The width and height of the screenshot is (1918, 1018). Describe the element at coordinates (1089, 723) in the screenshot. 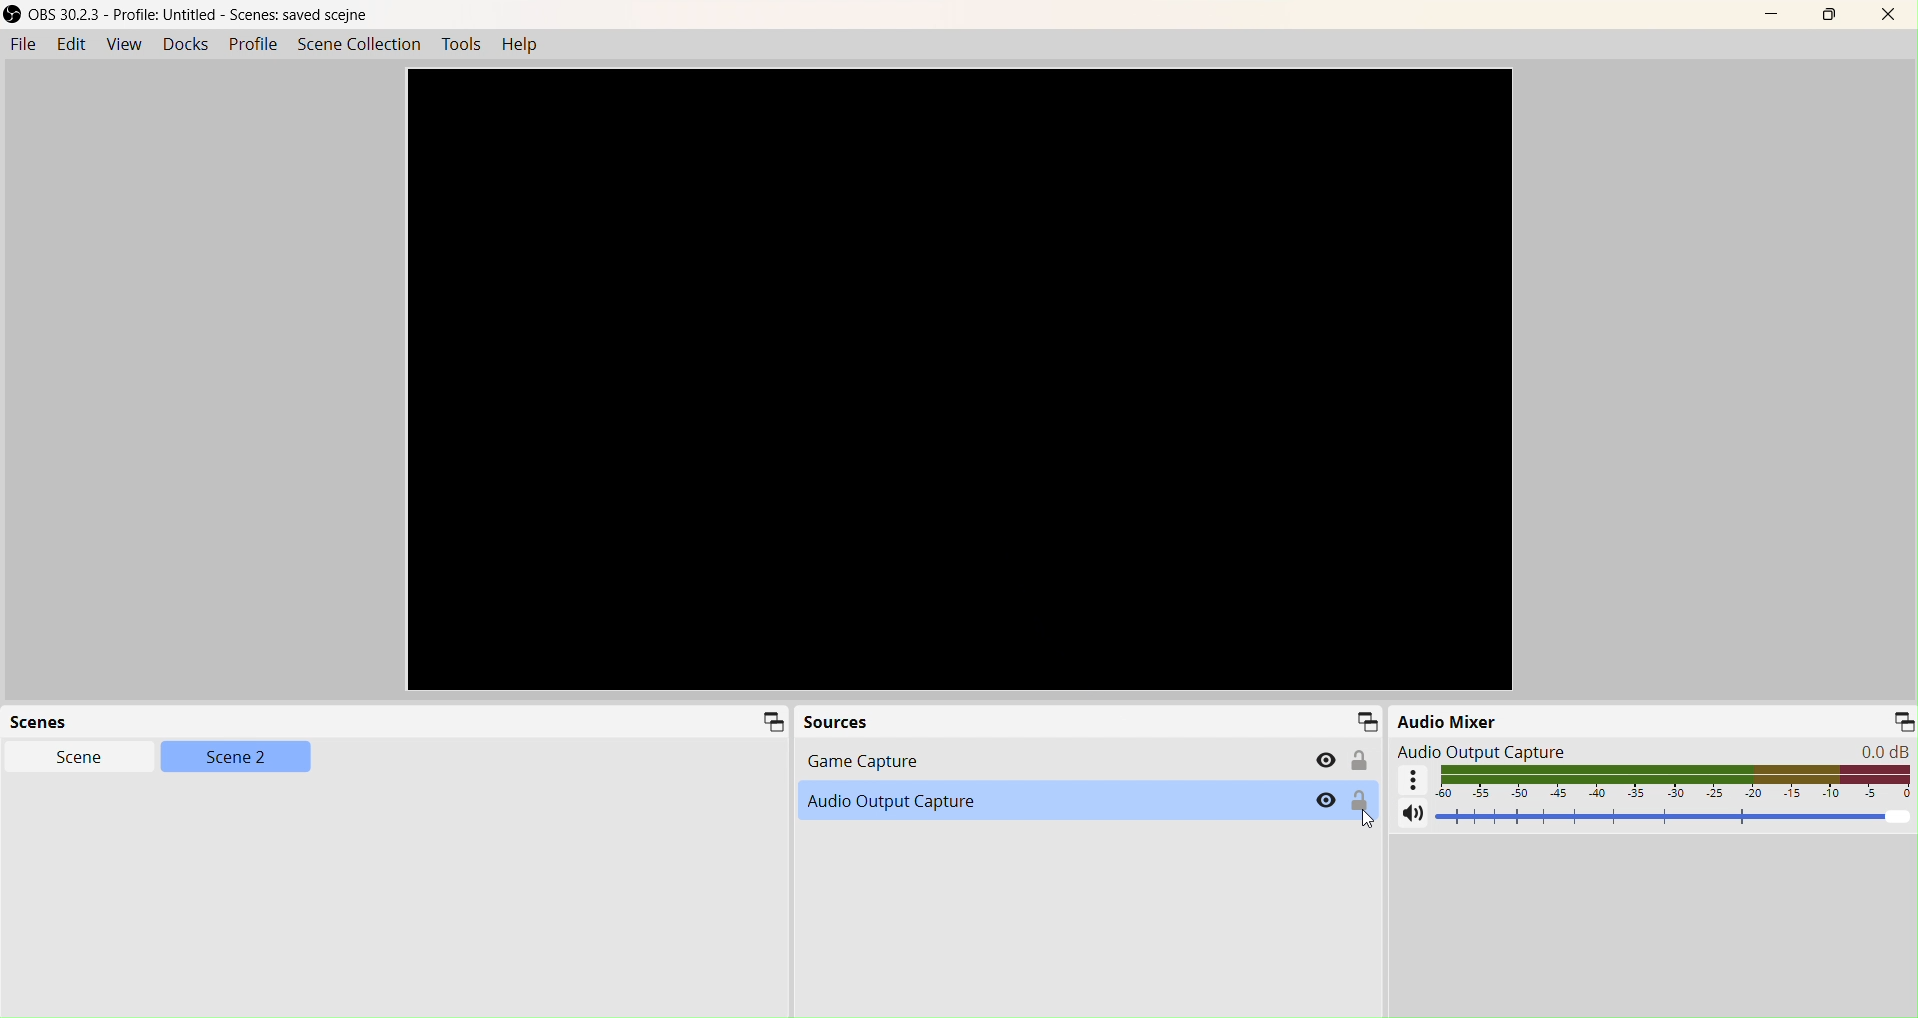

I see `Sources` at that location.